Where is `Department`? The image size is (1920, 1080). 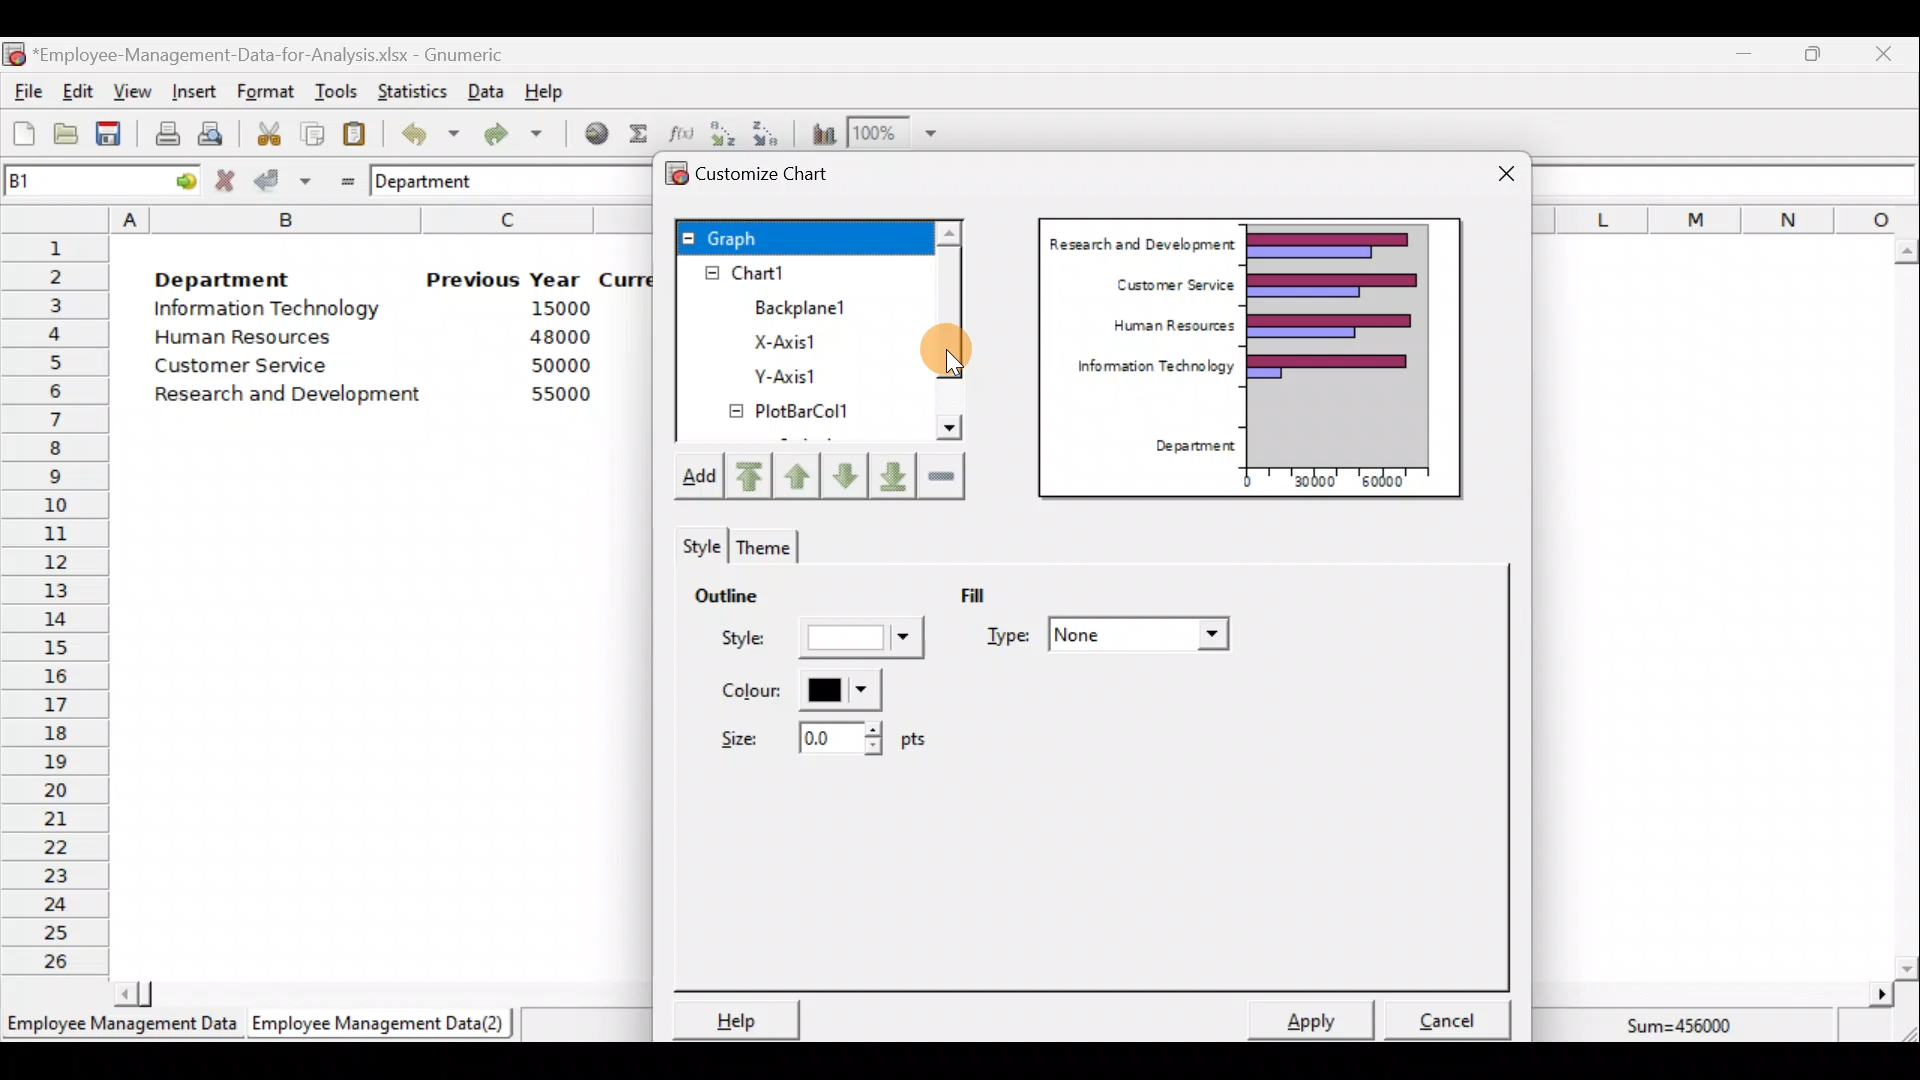
Department is located at coordinates (1188, 447).